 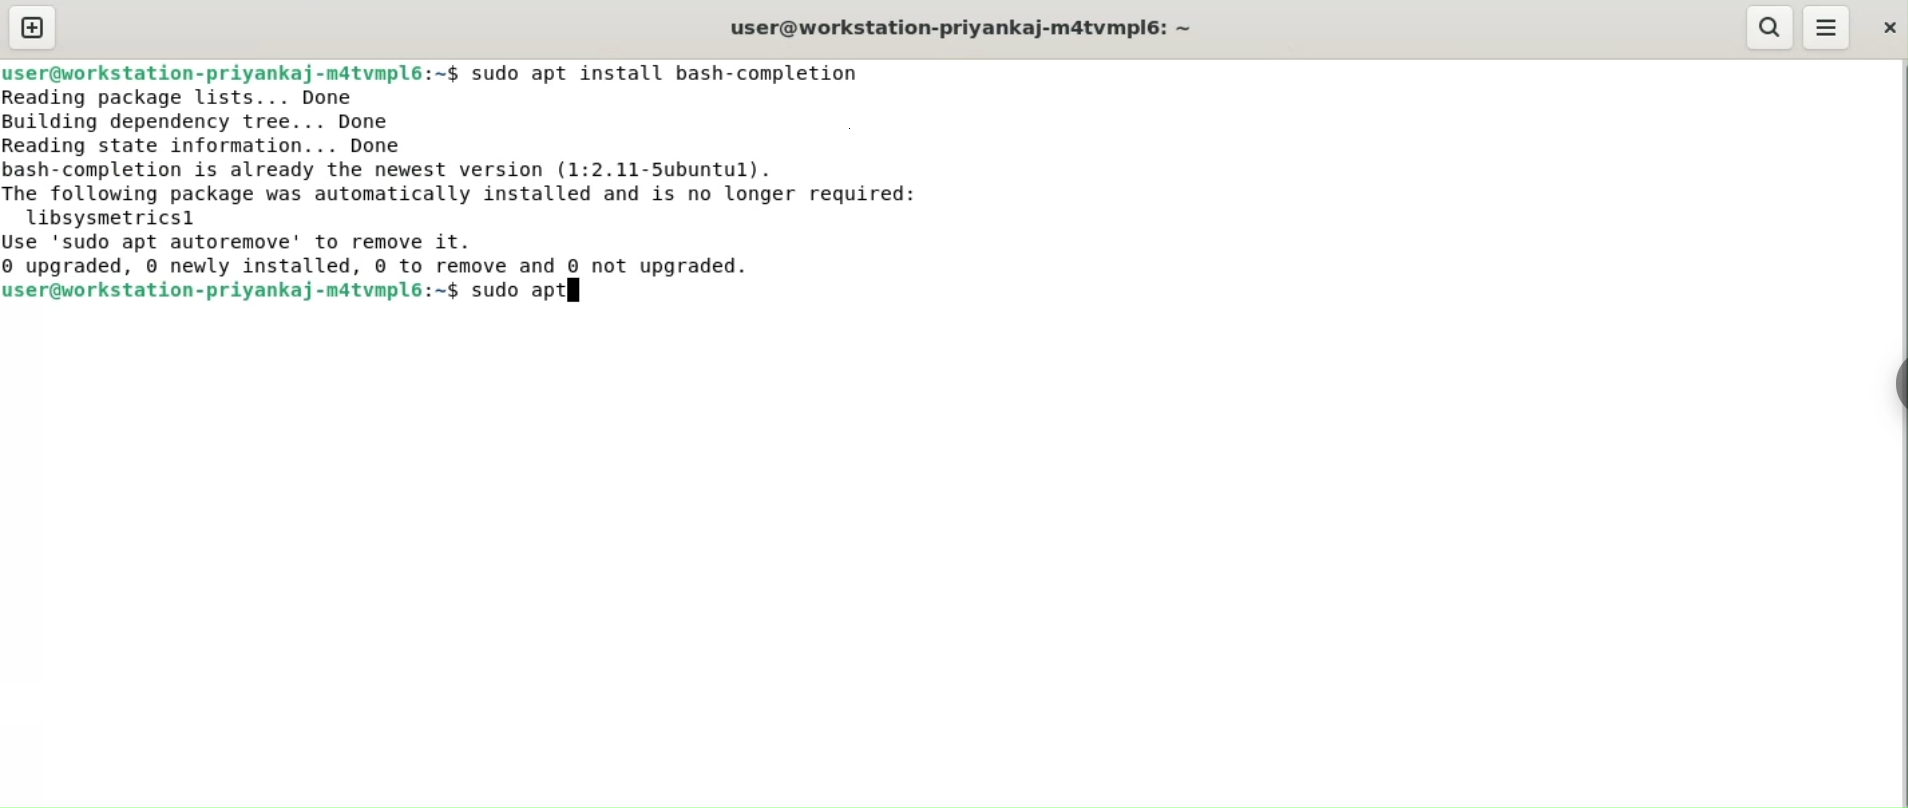 What do you see at coordinates (35, 28) in the screenshot?
I see `new tab` at bounding box center [35, 28].